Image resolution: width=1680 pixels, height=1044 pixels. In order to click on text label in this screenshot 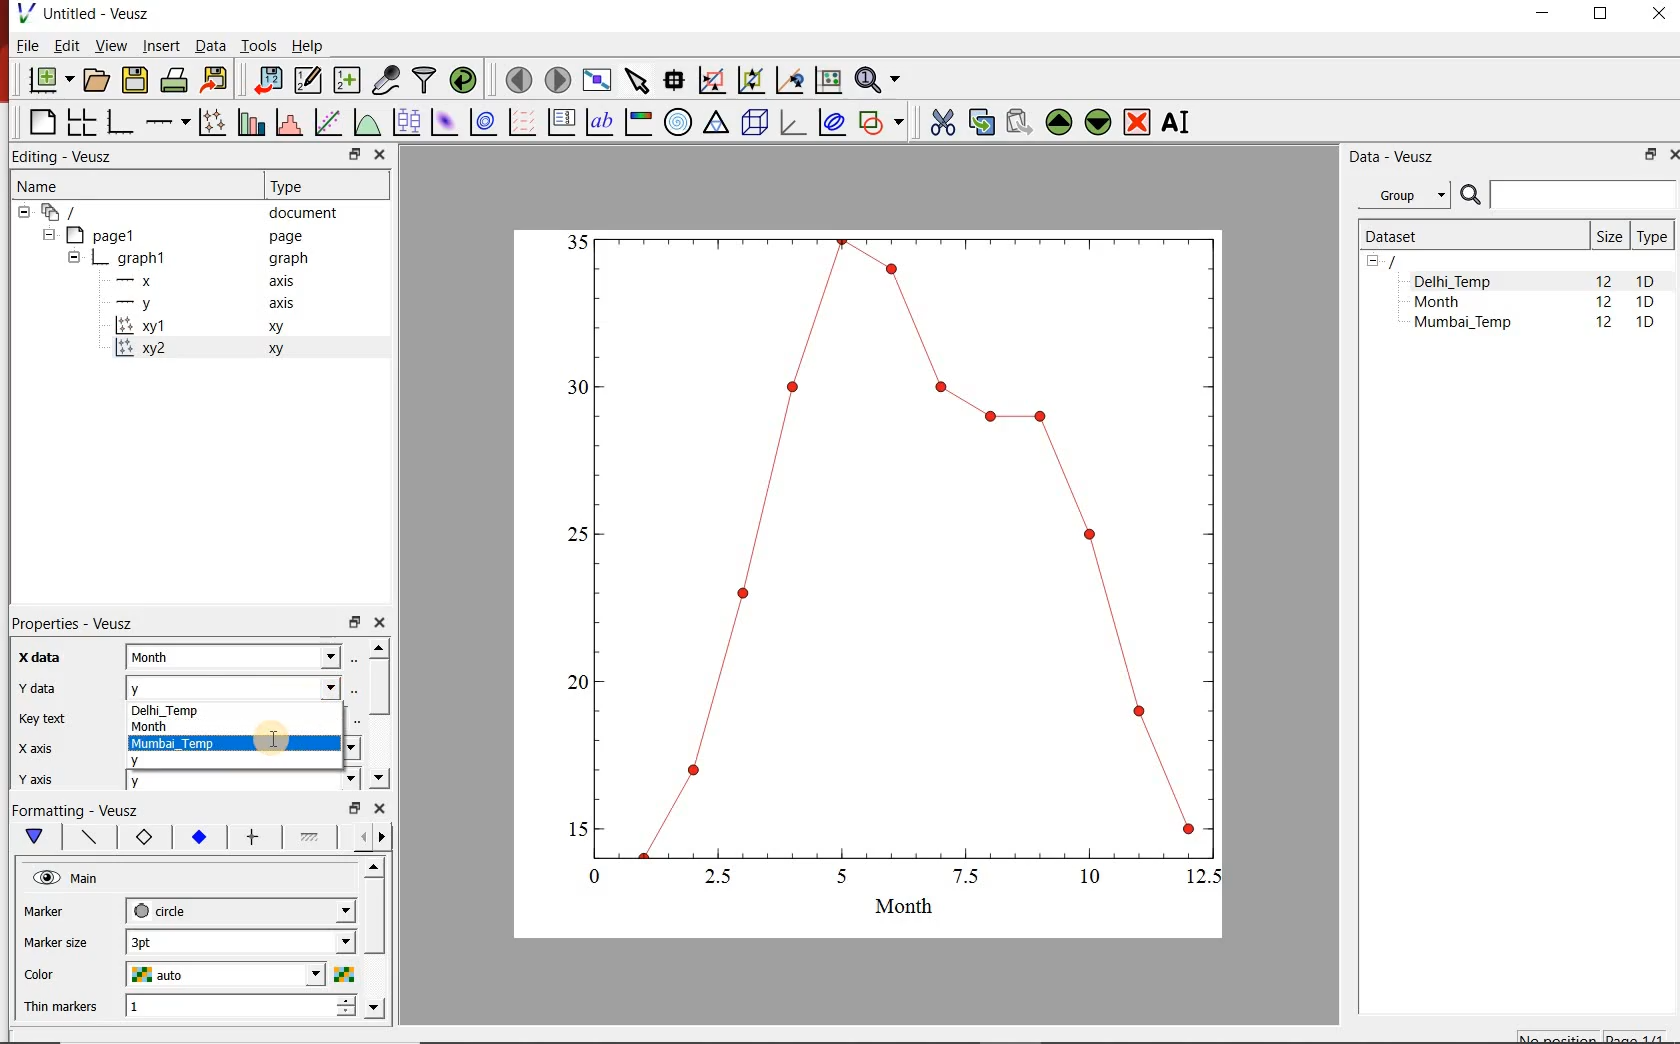, I will do `click(599, 122)`.